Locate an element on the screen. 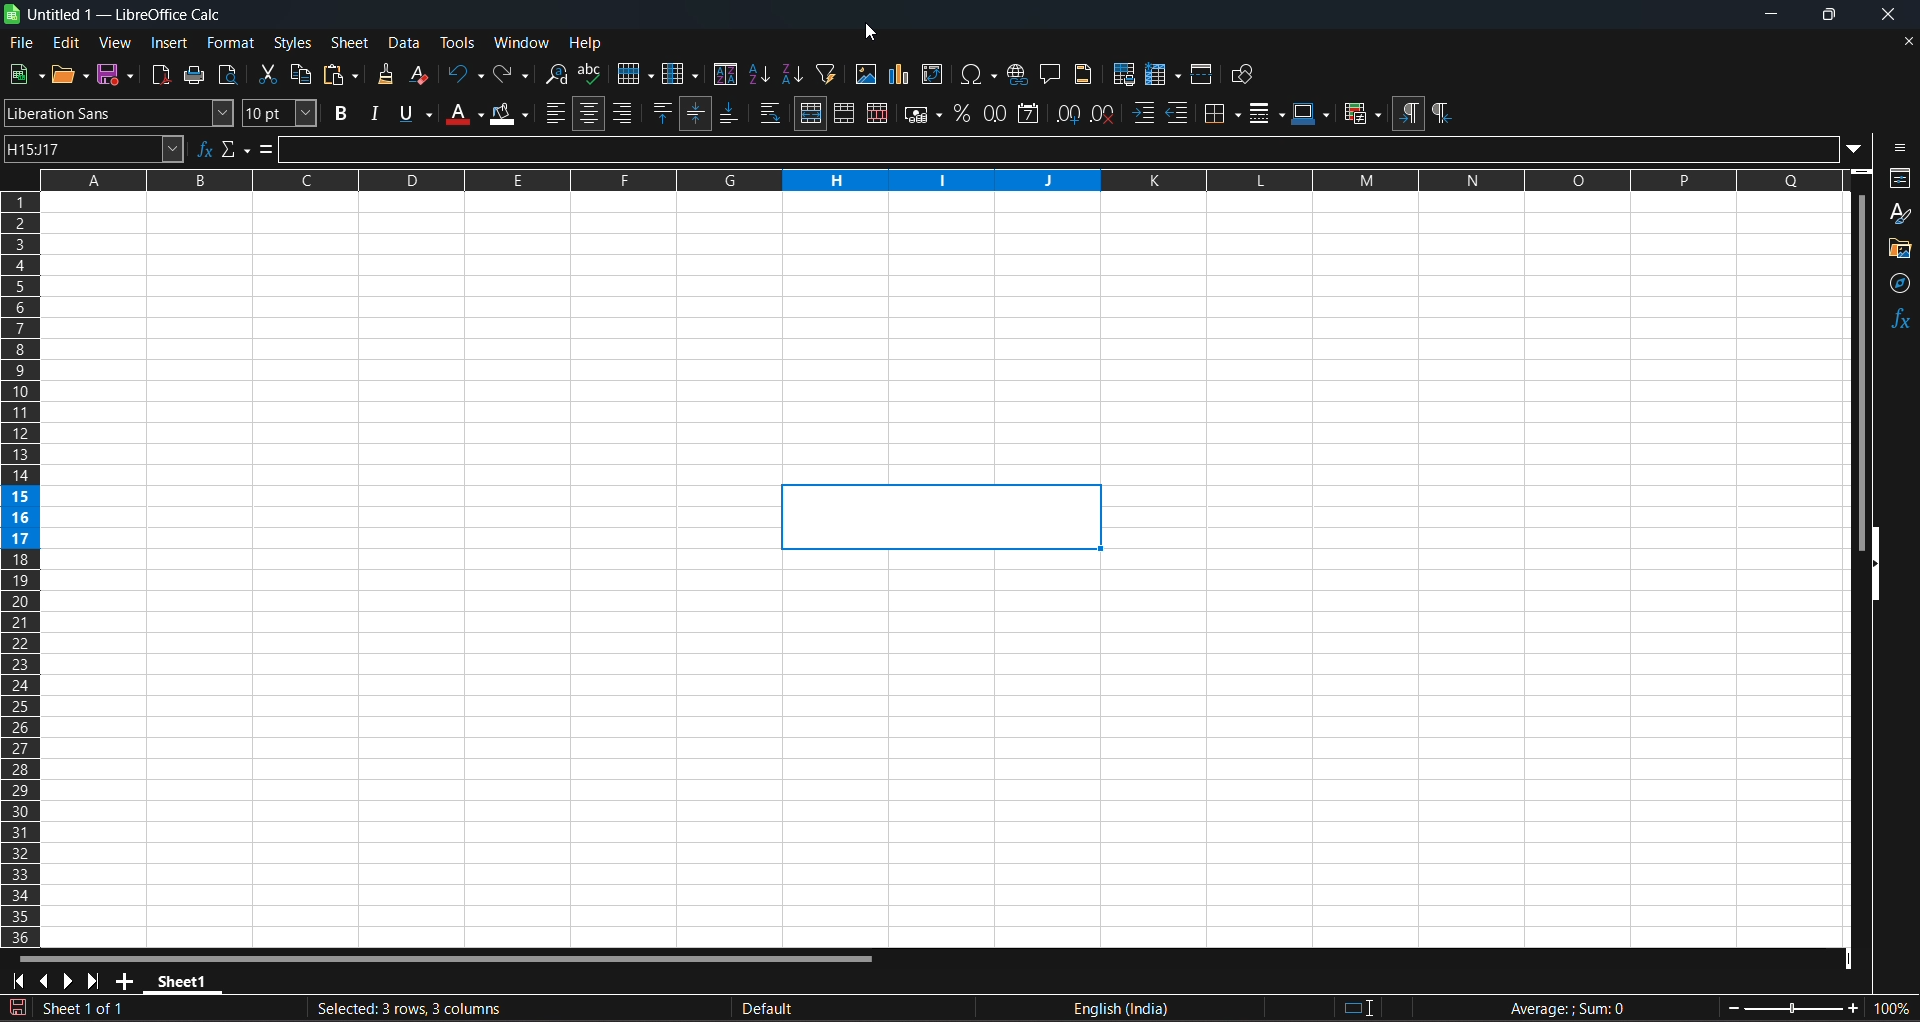  scroll to first sheet is located at coordinates (21, 981).